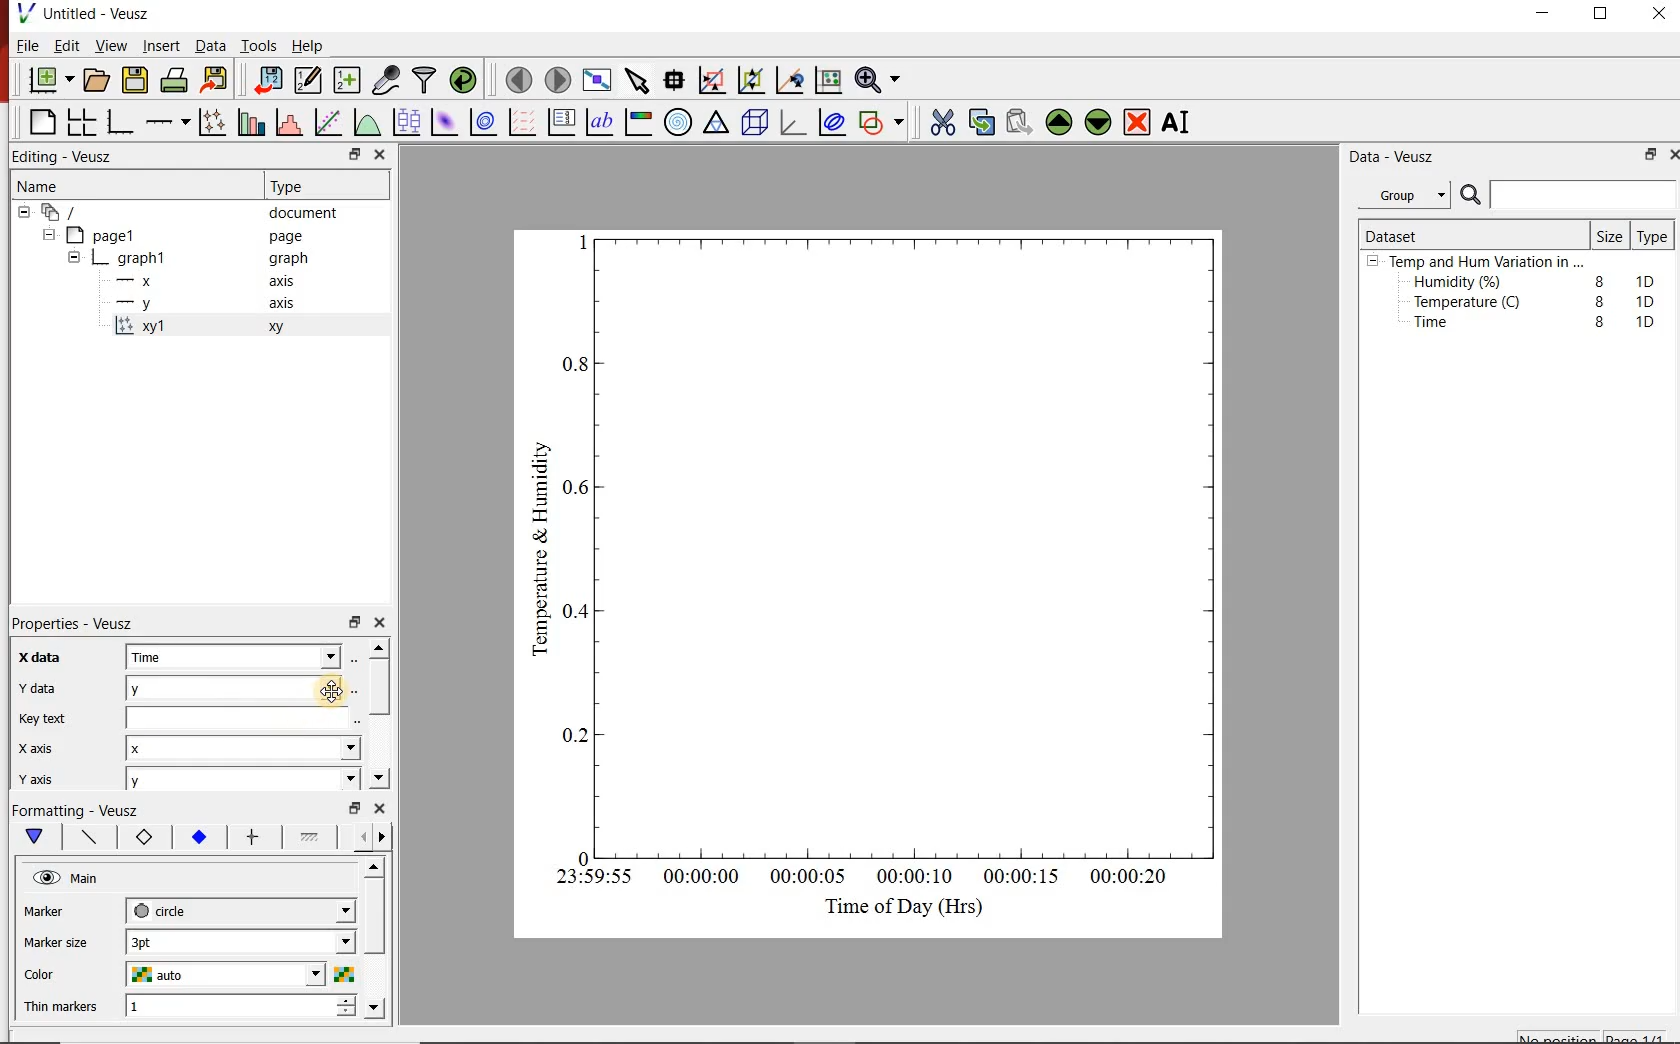 Image resolution: width=1680 pixels, height=1044 pixels. Describe the element at coordinates (52, 237) in the screenshot. I see `hide sub menu` at that location.